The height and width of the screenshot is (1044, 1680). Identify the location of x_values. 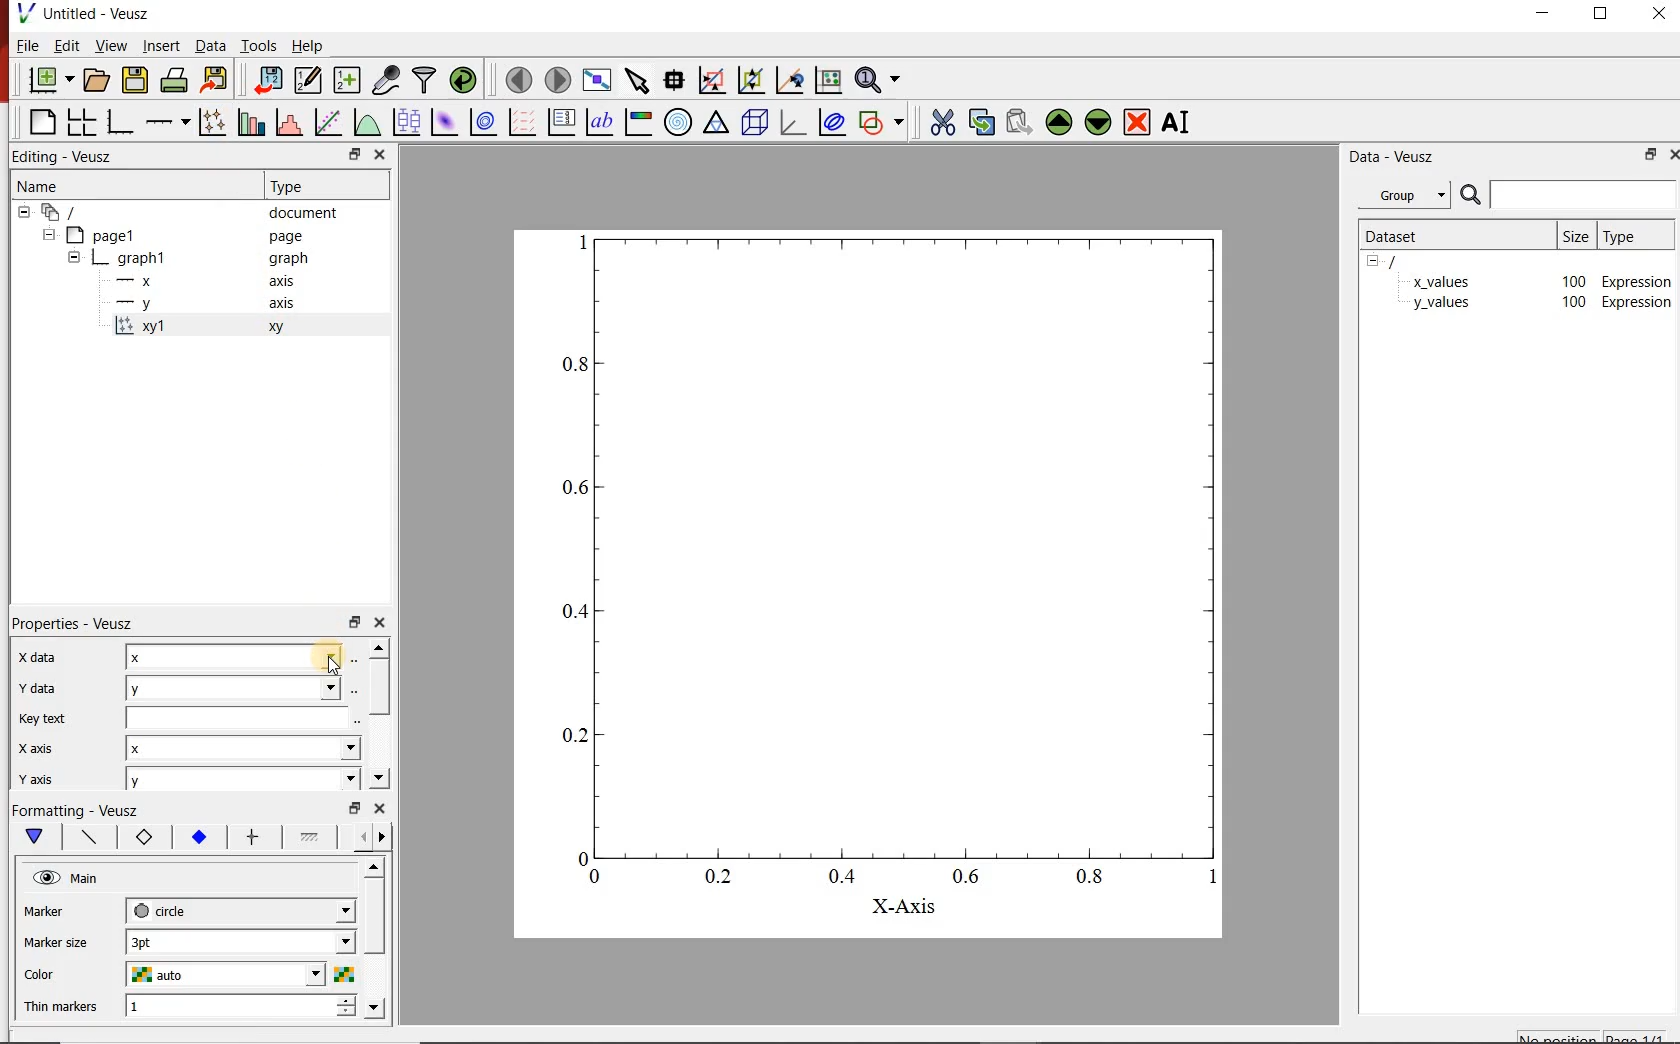
(1441, 280).